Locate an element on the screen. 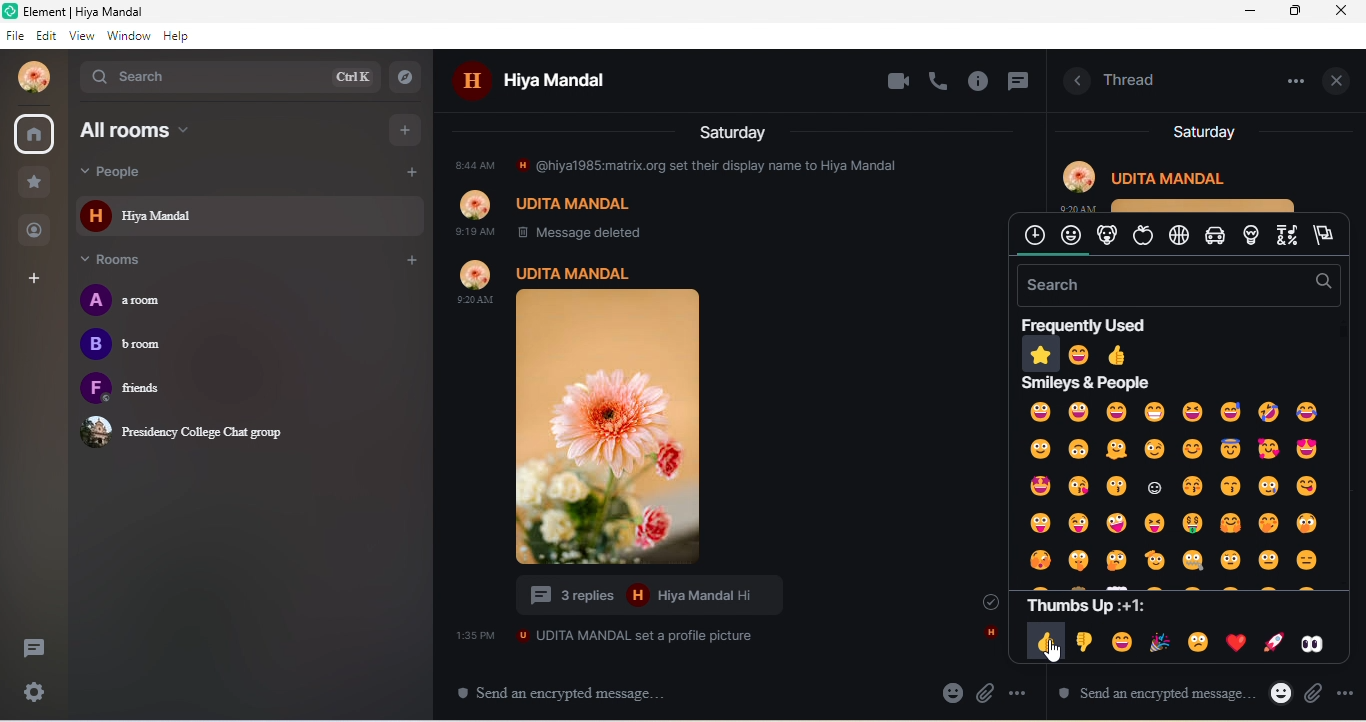 Image resolution: width=1366 pixels, height=722 pixels. a room is located at coordinates (140, 300).